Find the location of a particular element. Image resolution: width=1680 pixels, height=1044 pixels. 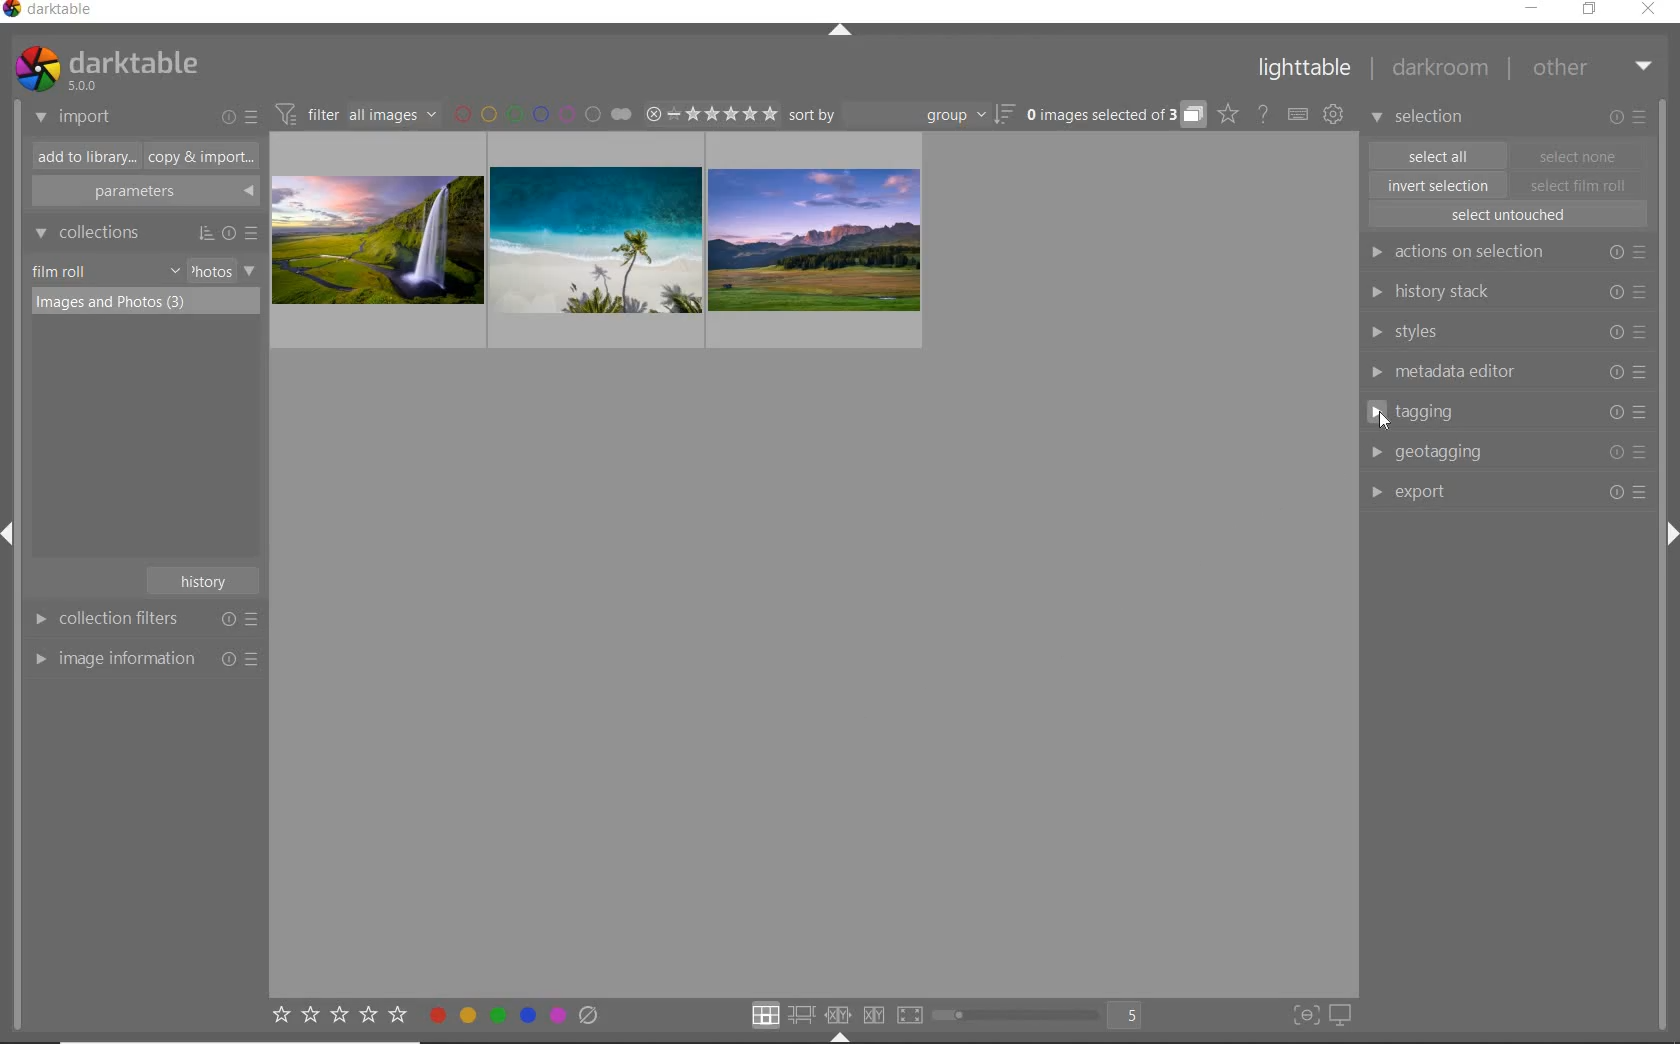

modify selected images or presets & preferences is located at coordinates (1631, 118).